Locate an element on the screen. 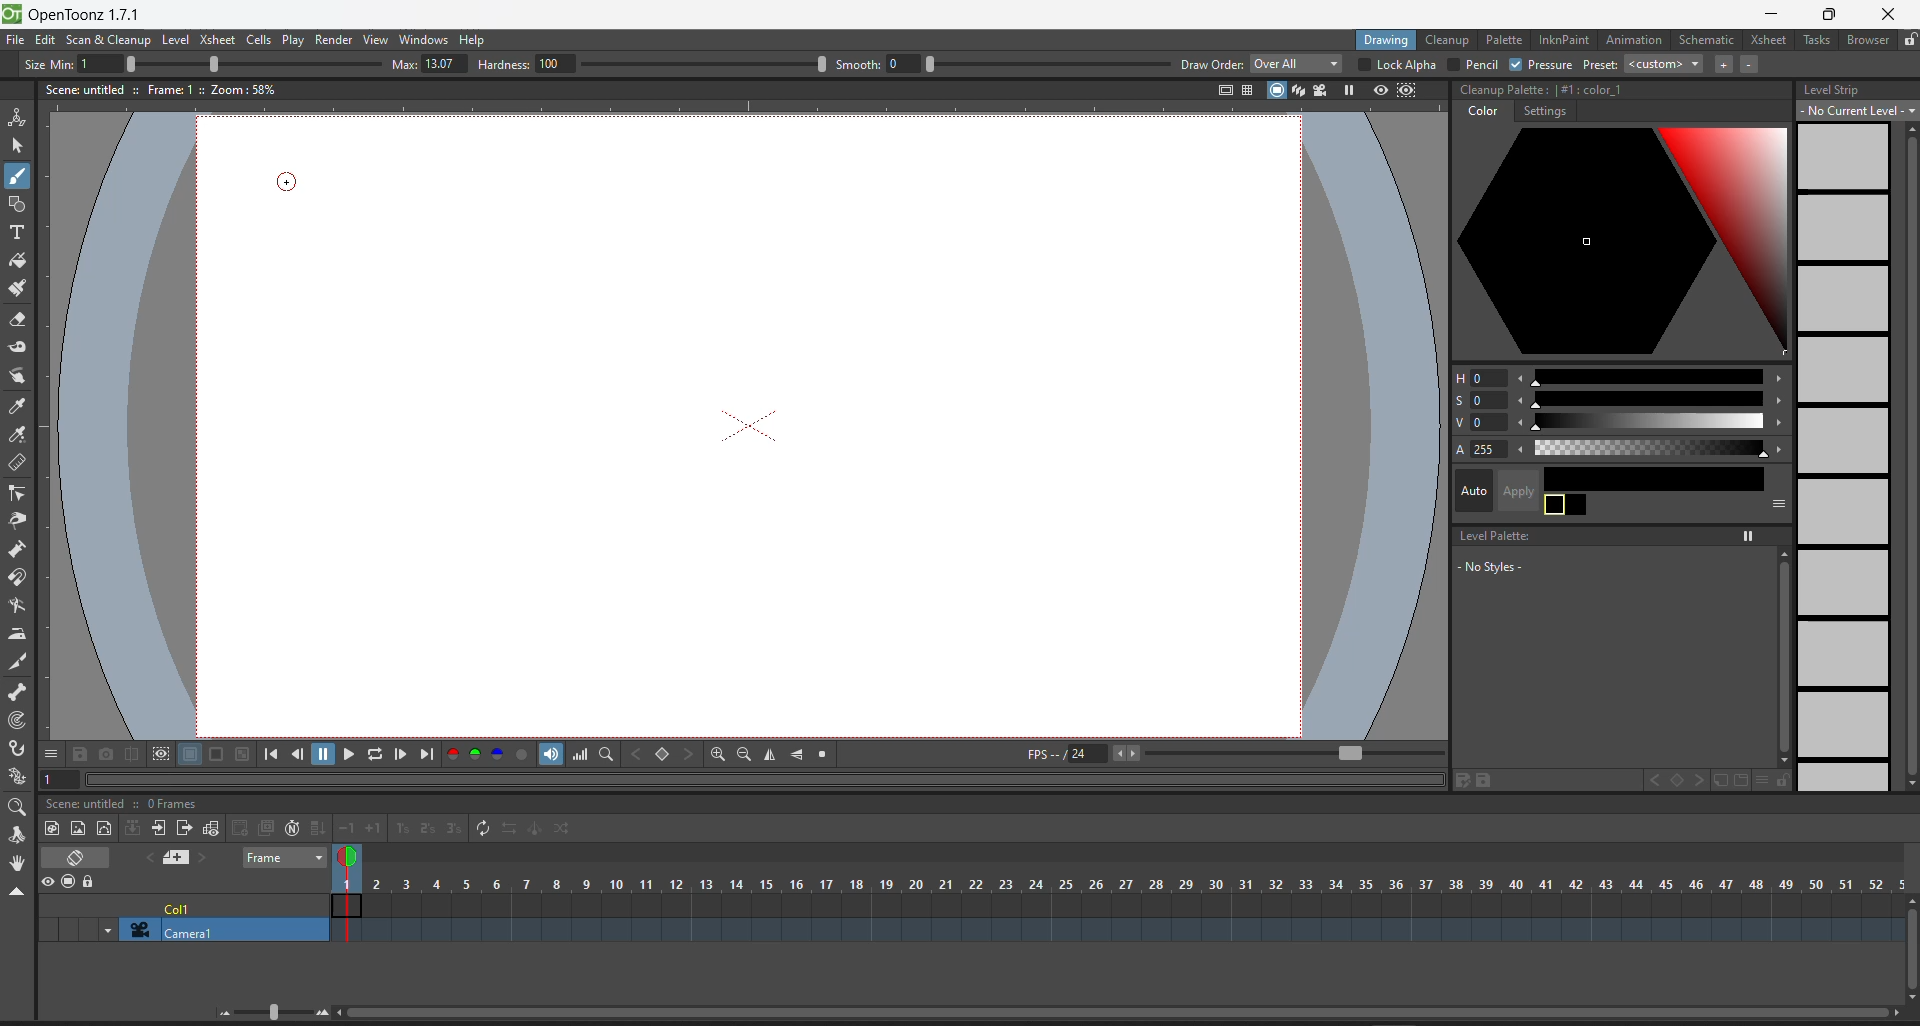 This screenshot has height=1026, width=1920. save palette as is located at coordinates (1459, 780).